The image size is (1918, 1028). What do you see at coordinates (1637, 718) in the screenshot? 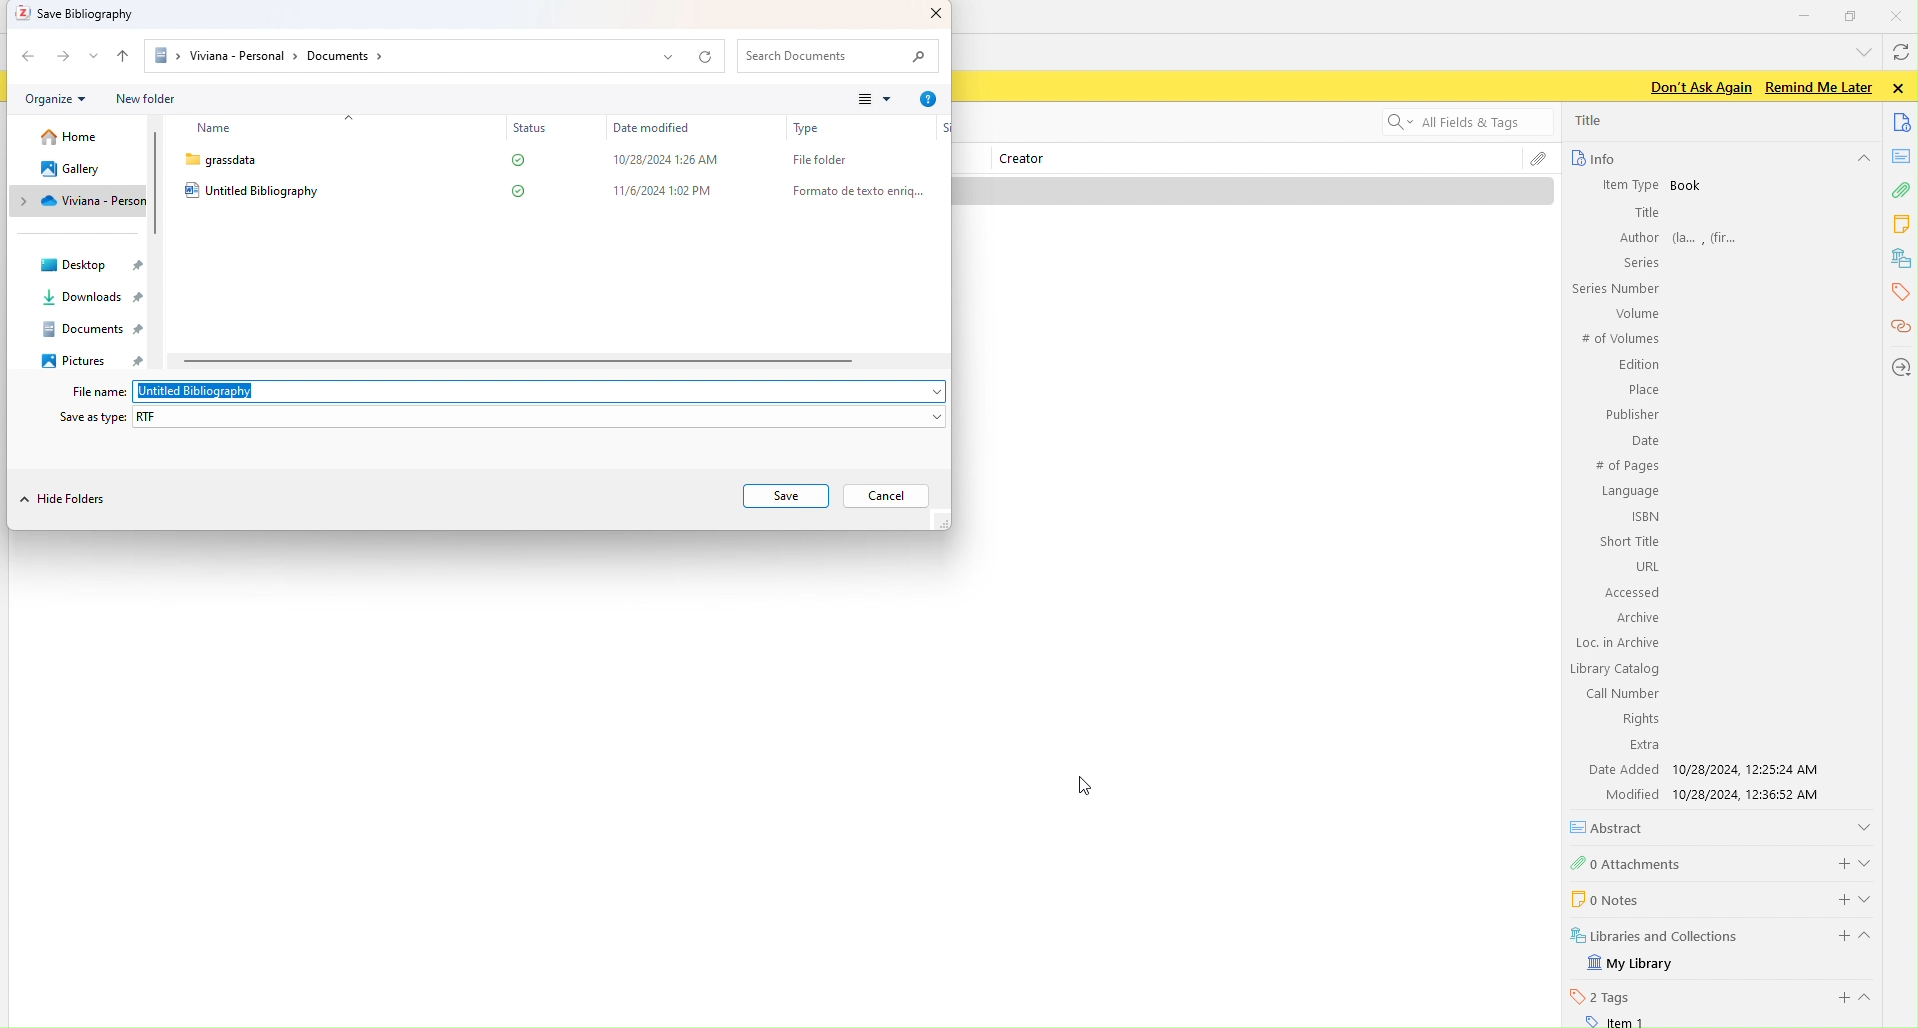
I see `Rights` at bounding box center [1637, 718].